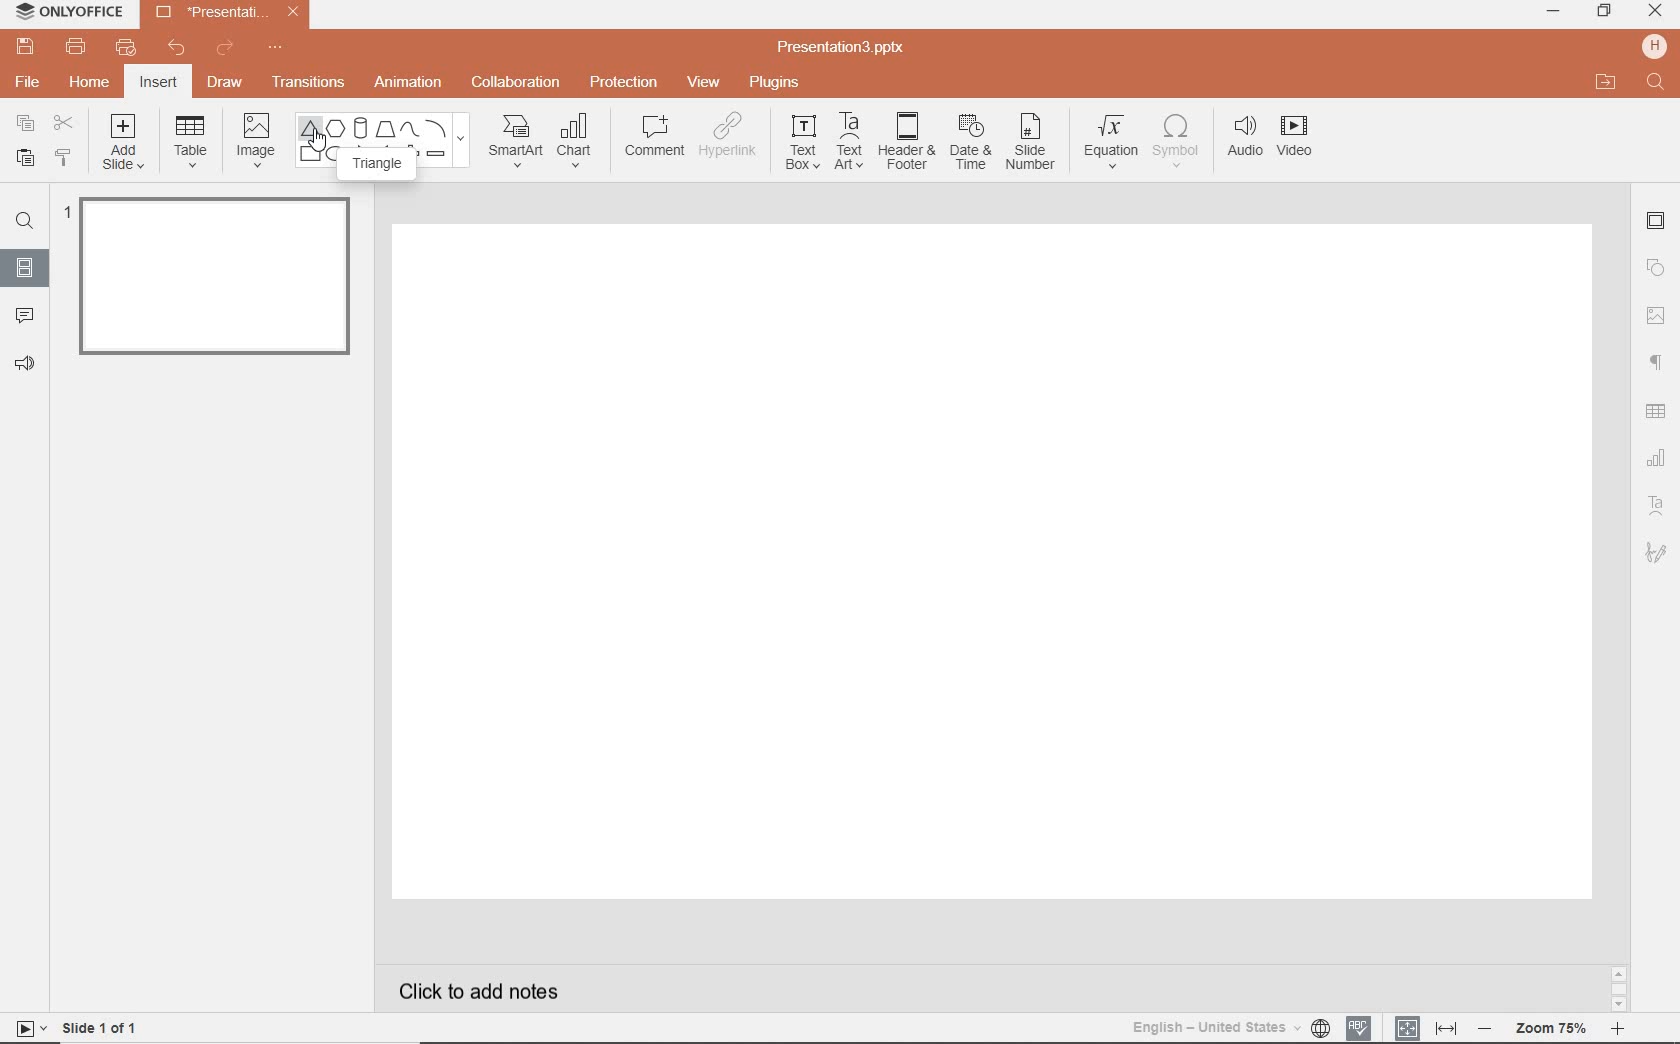 This screenshot has height=1044, width=1680. I want to click on SHAPE SETTINGS, so click(1653, 267).